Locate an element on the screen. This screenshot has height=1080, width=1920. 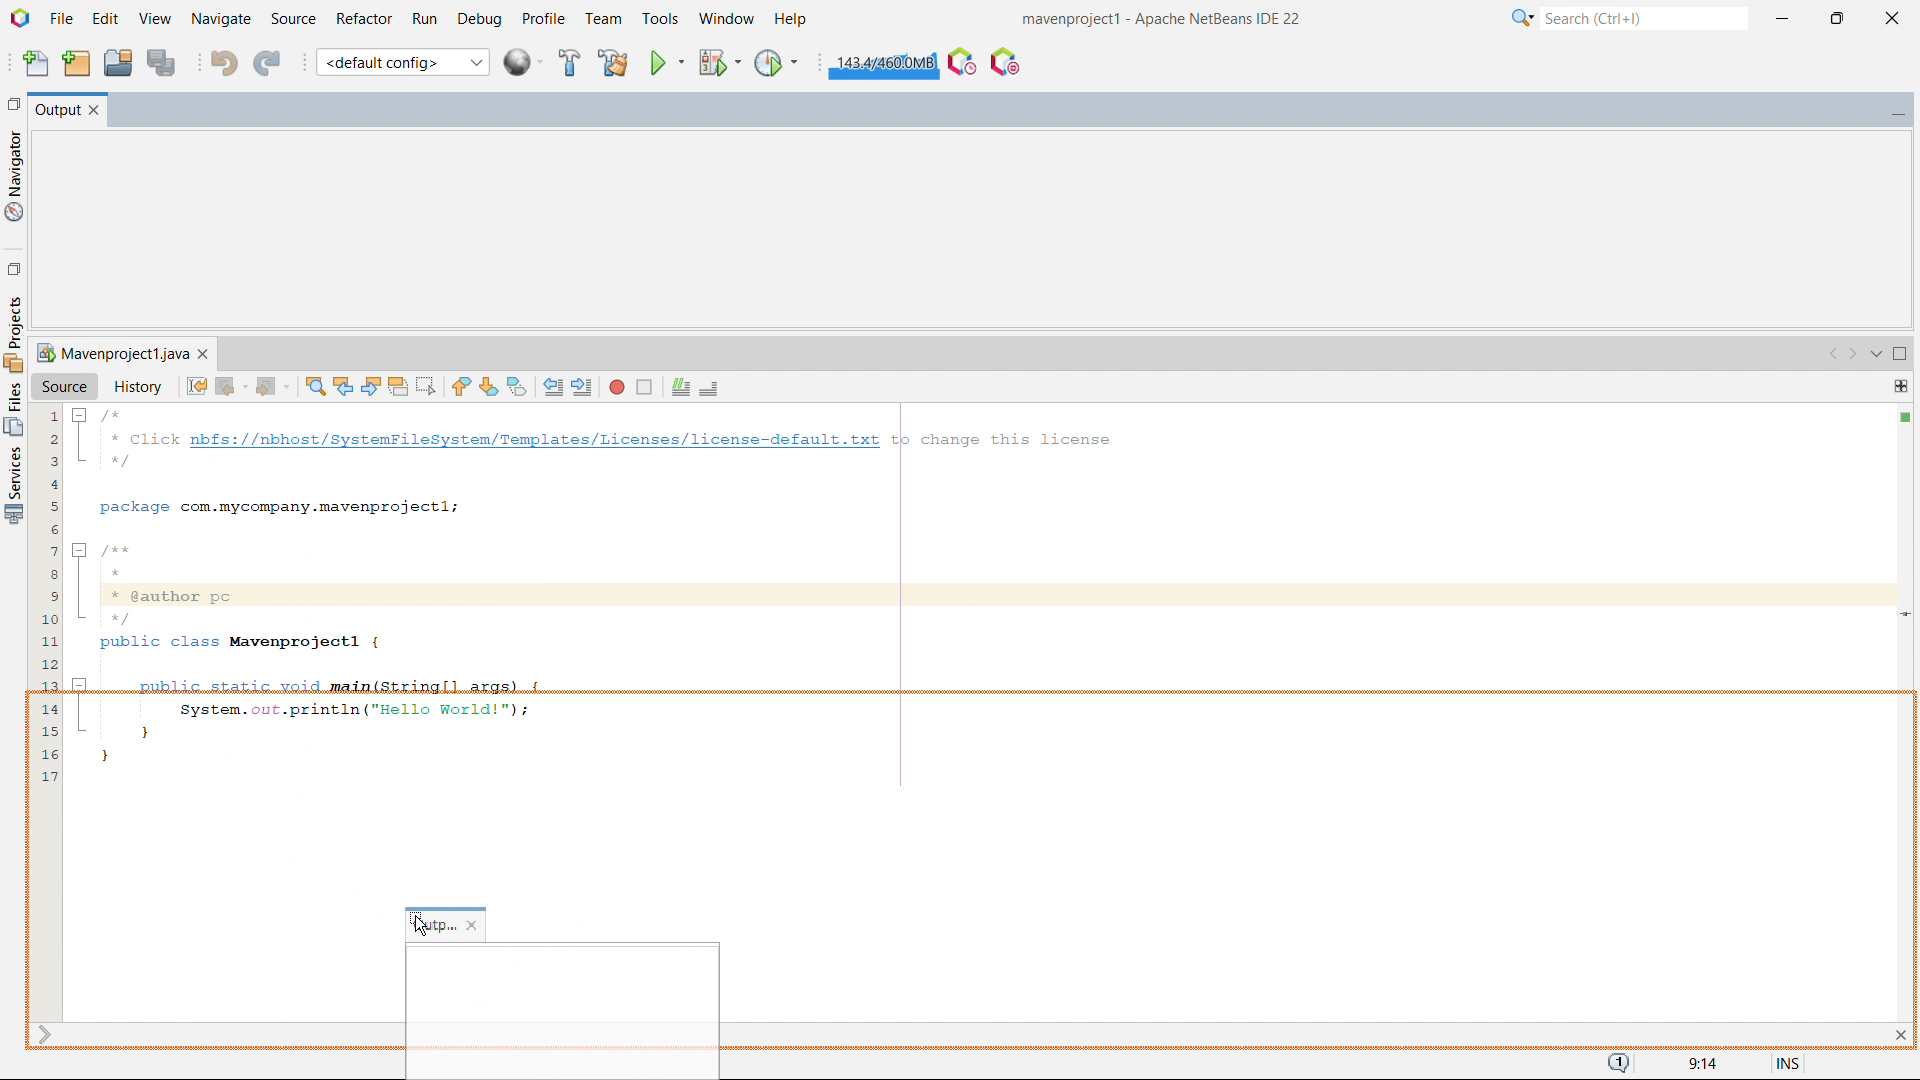
refactor is located at coordinates (365, 19).